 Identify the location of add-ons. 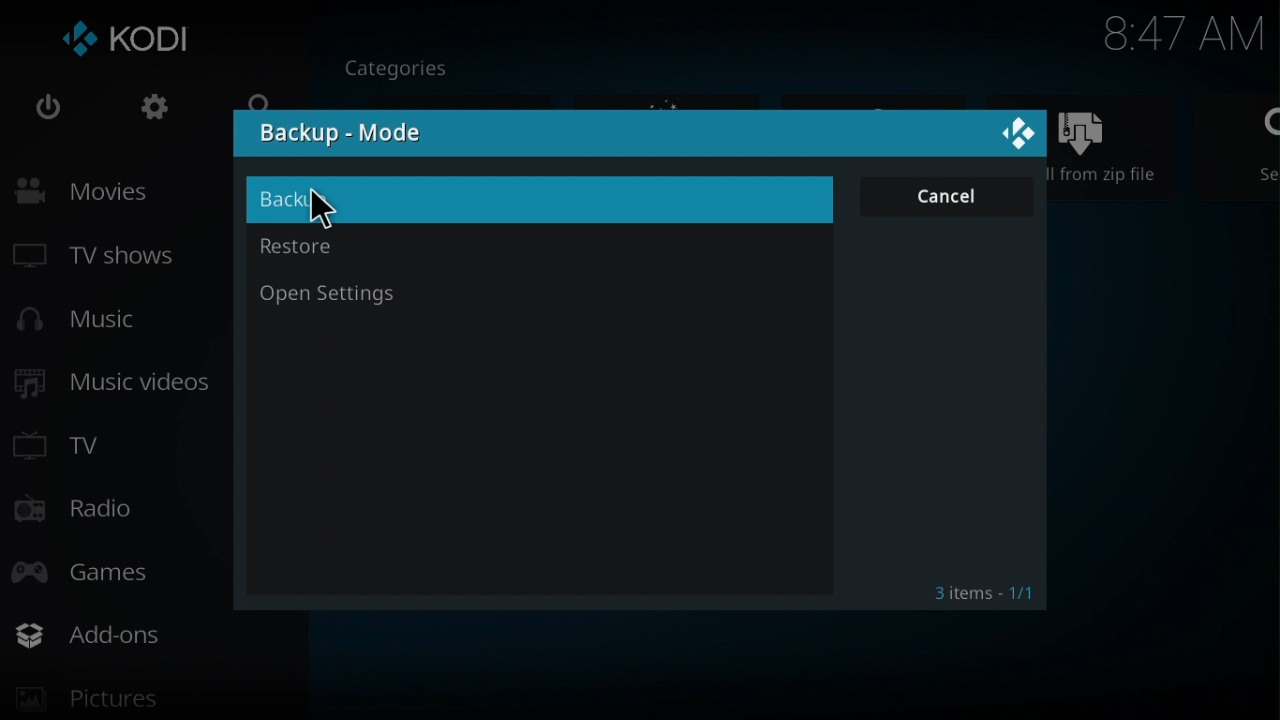
(162, 635).